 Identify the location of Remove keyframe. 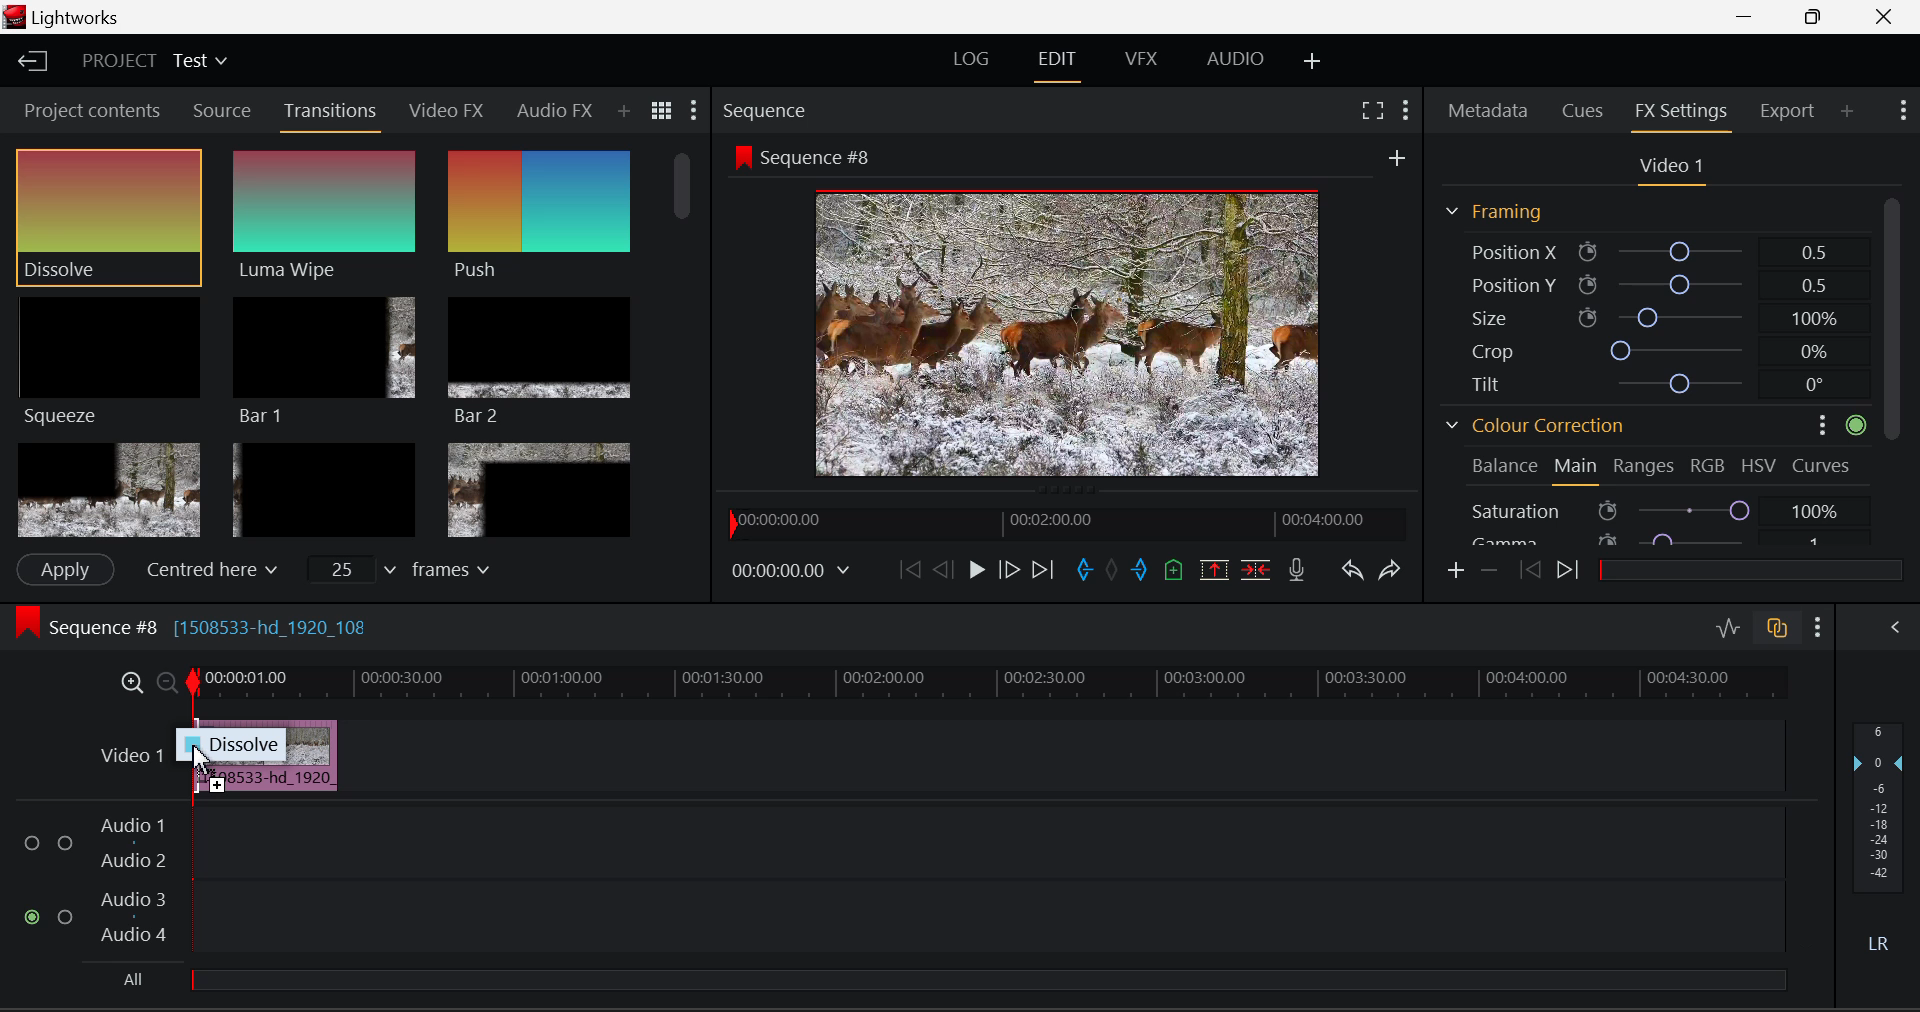
(1487, 573).